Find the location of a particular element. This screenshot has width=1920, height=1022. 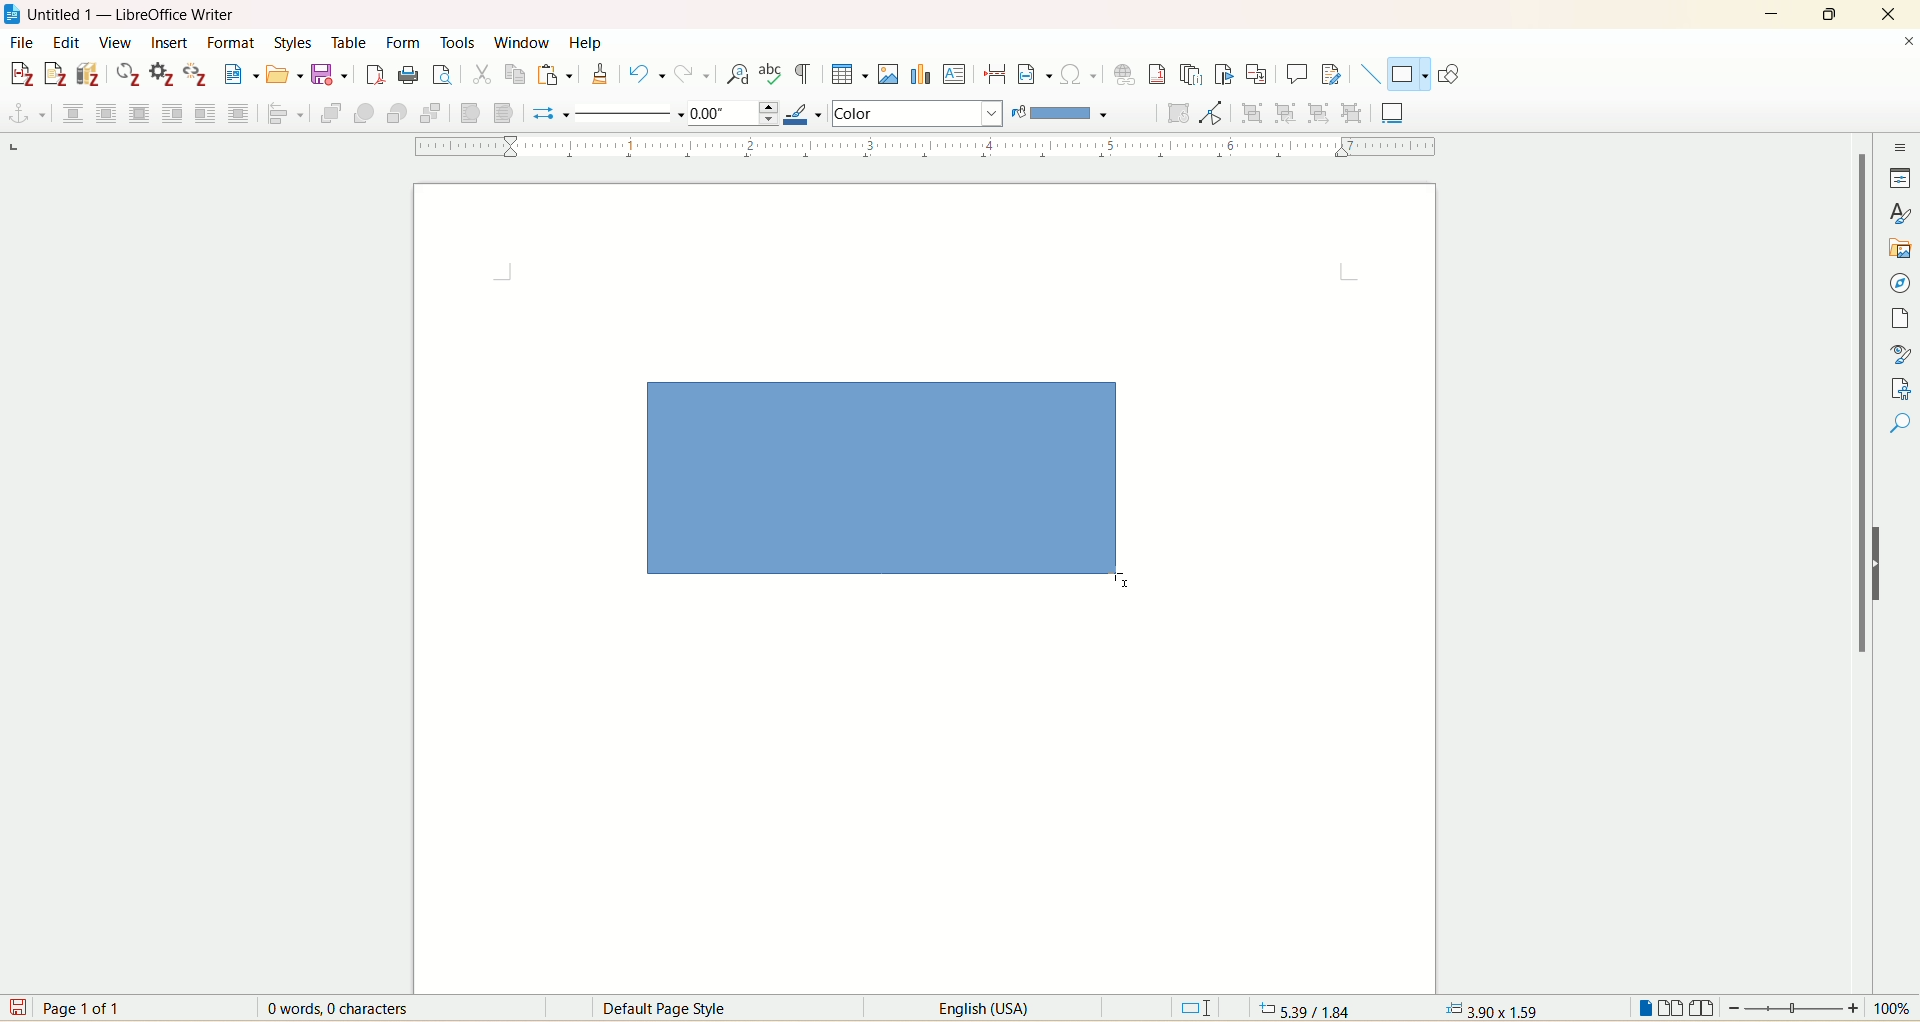

styles is located at coordinates (298, 43).